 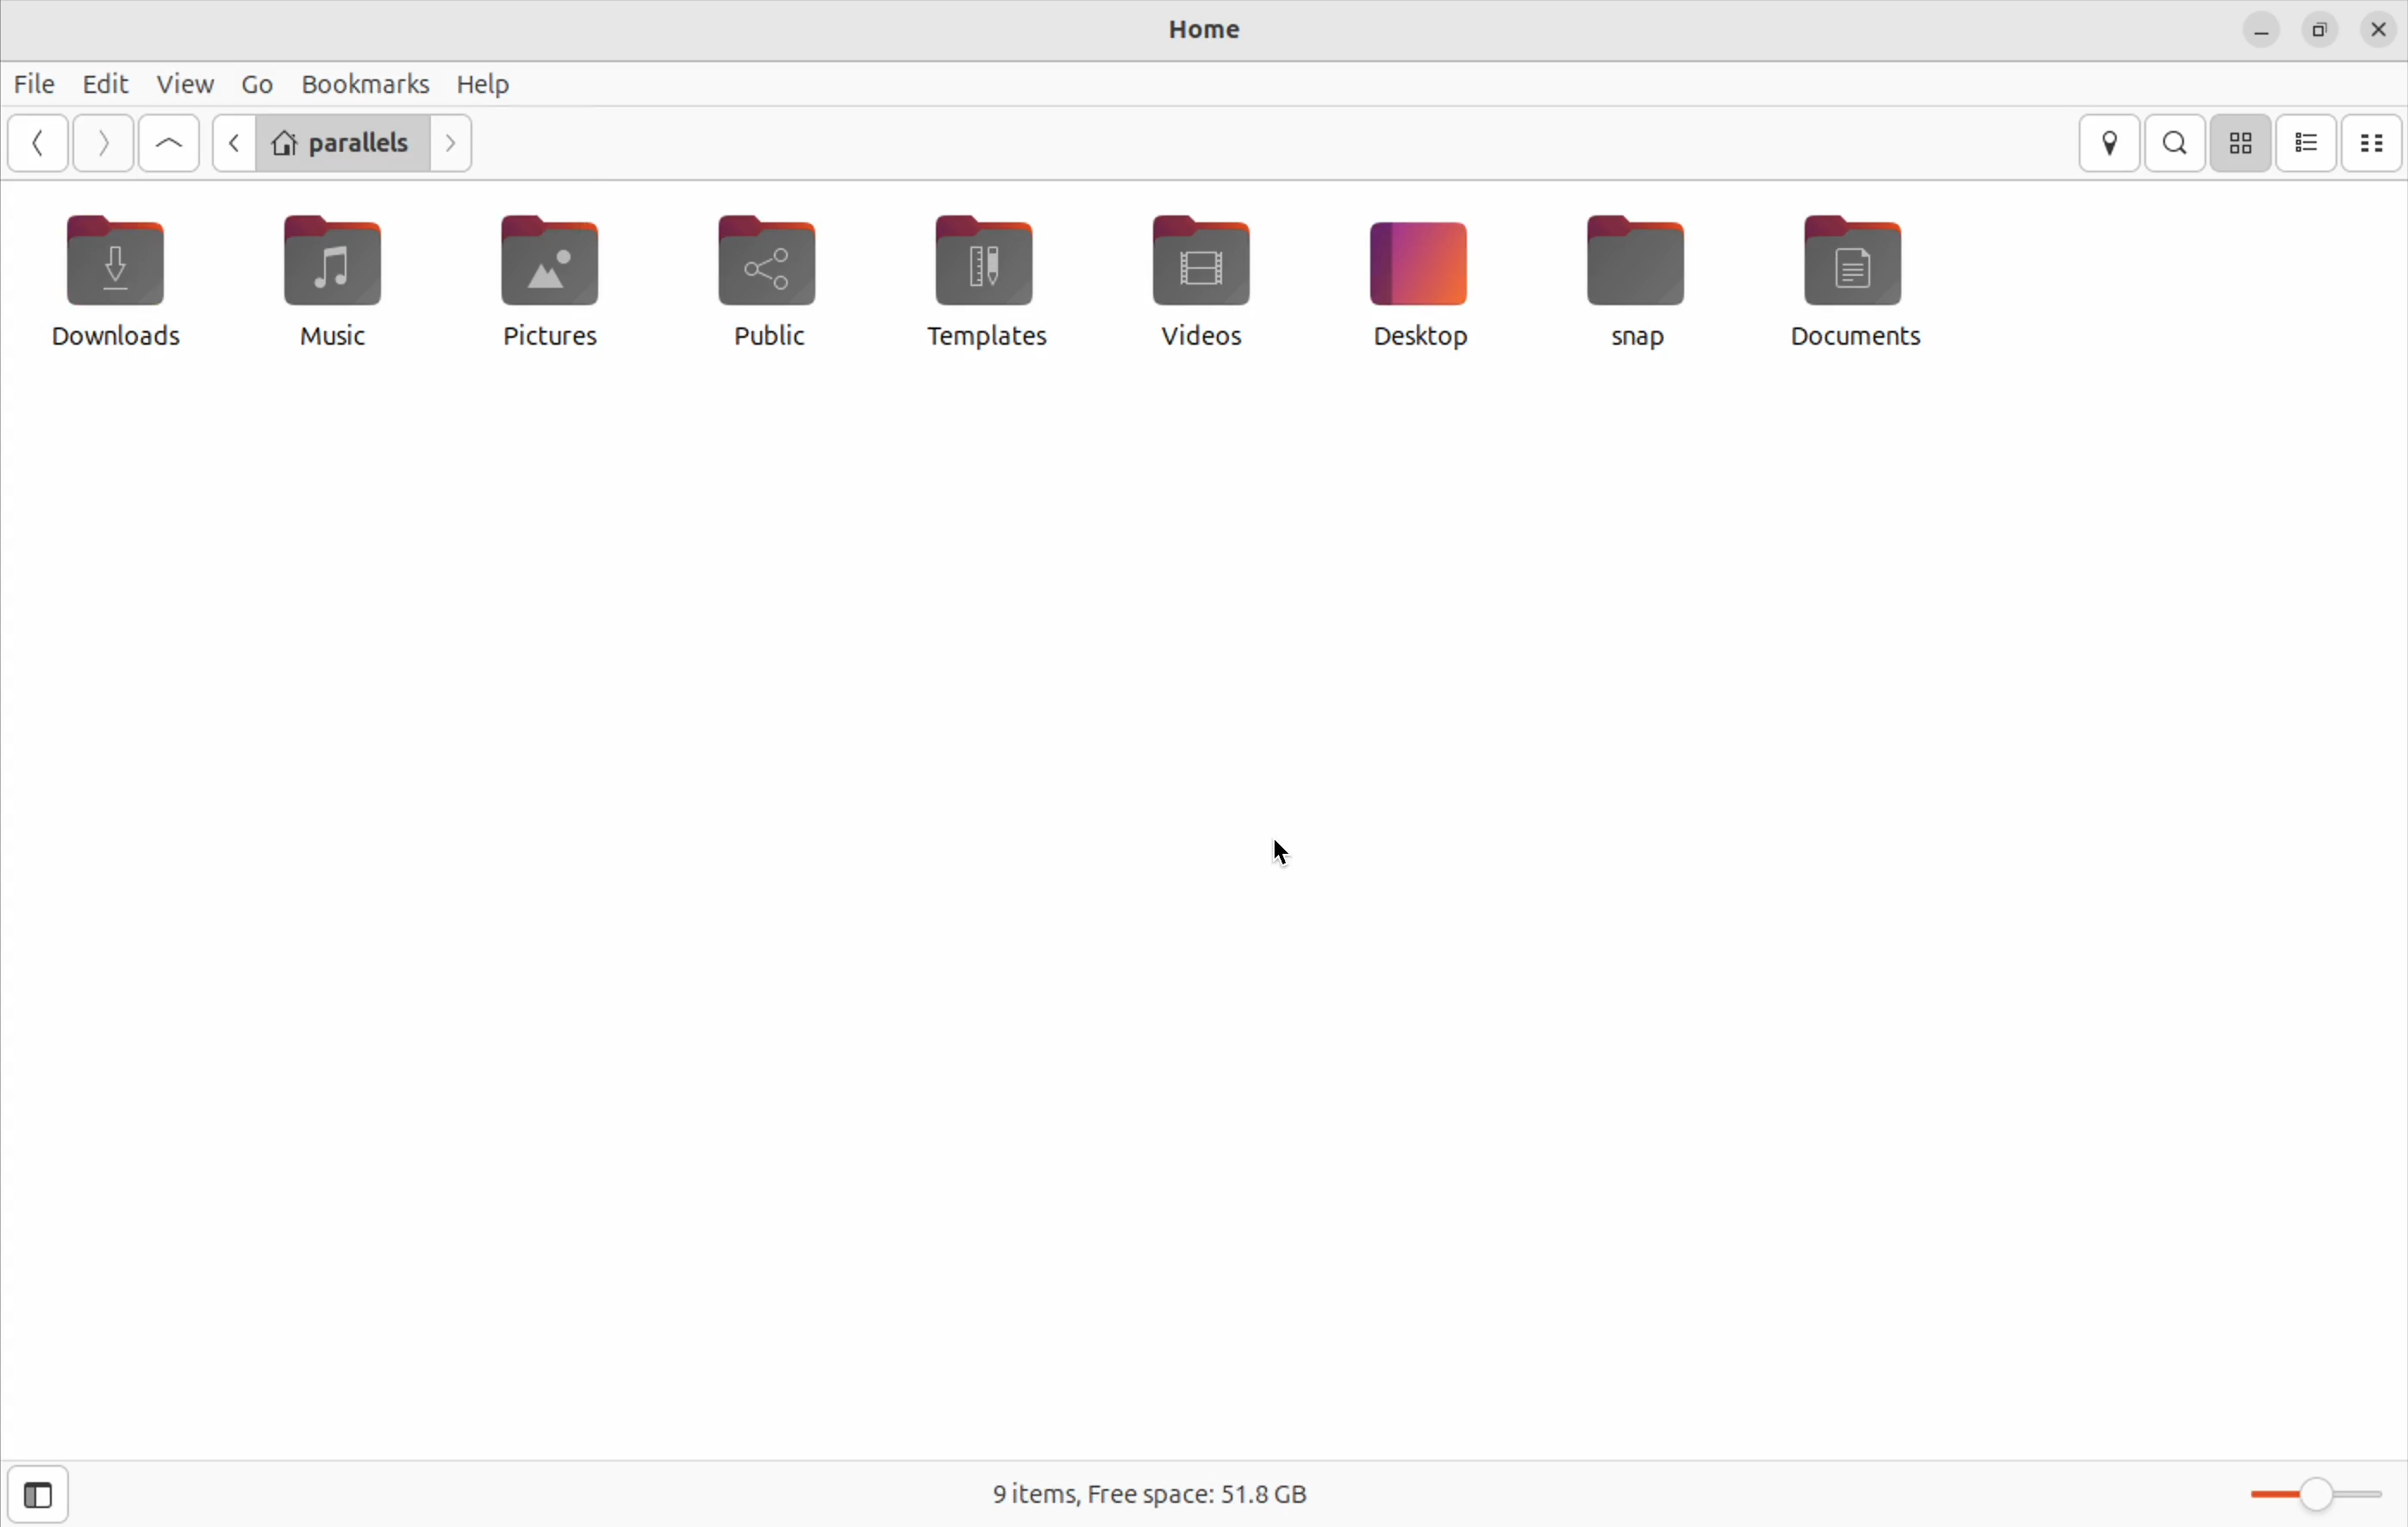 I want to click on resize, so click(x=2317, y=32).